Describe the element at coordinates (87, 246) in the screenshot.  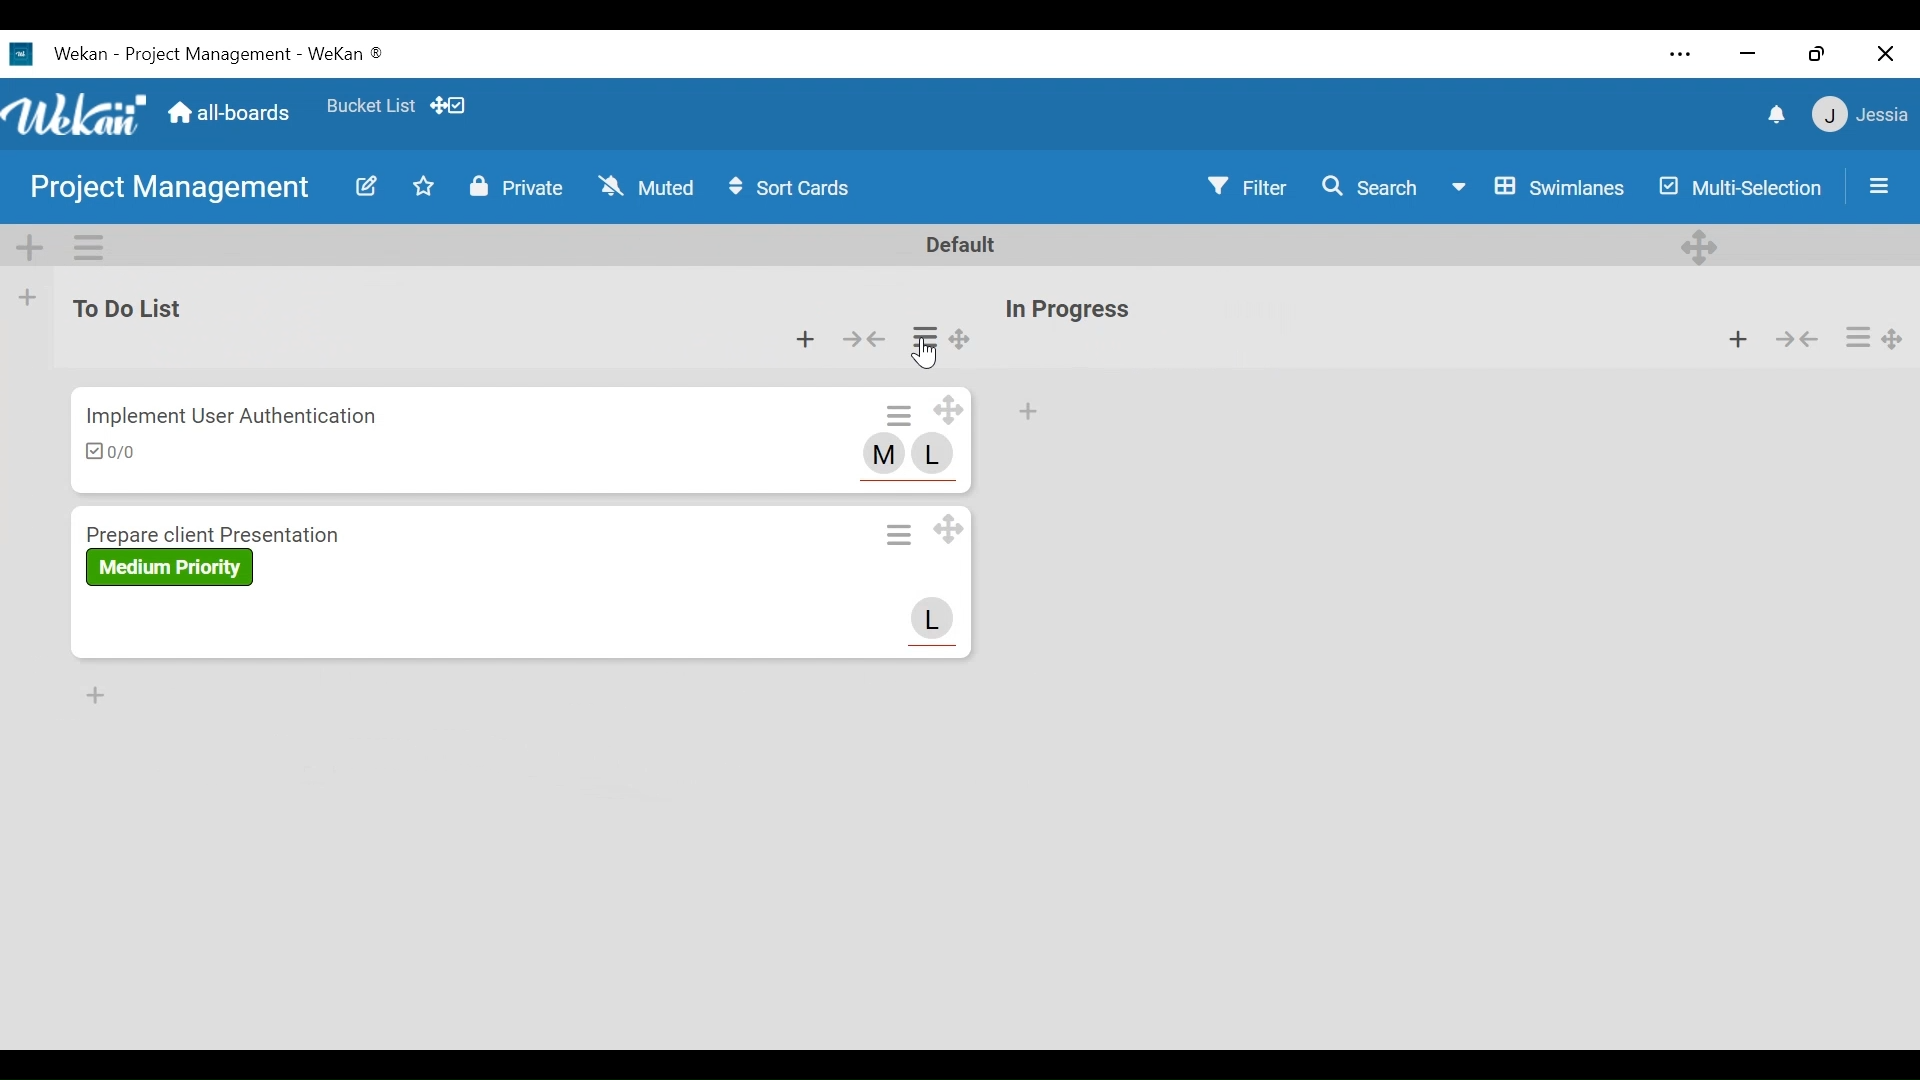
I see `Swimlane actions` at that location.